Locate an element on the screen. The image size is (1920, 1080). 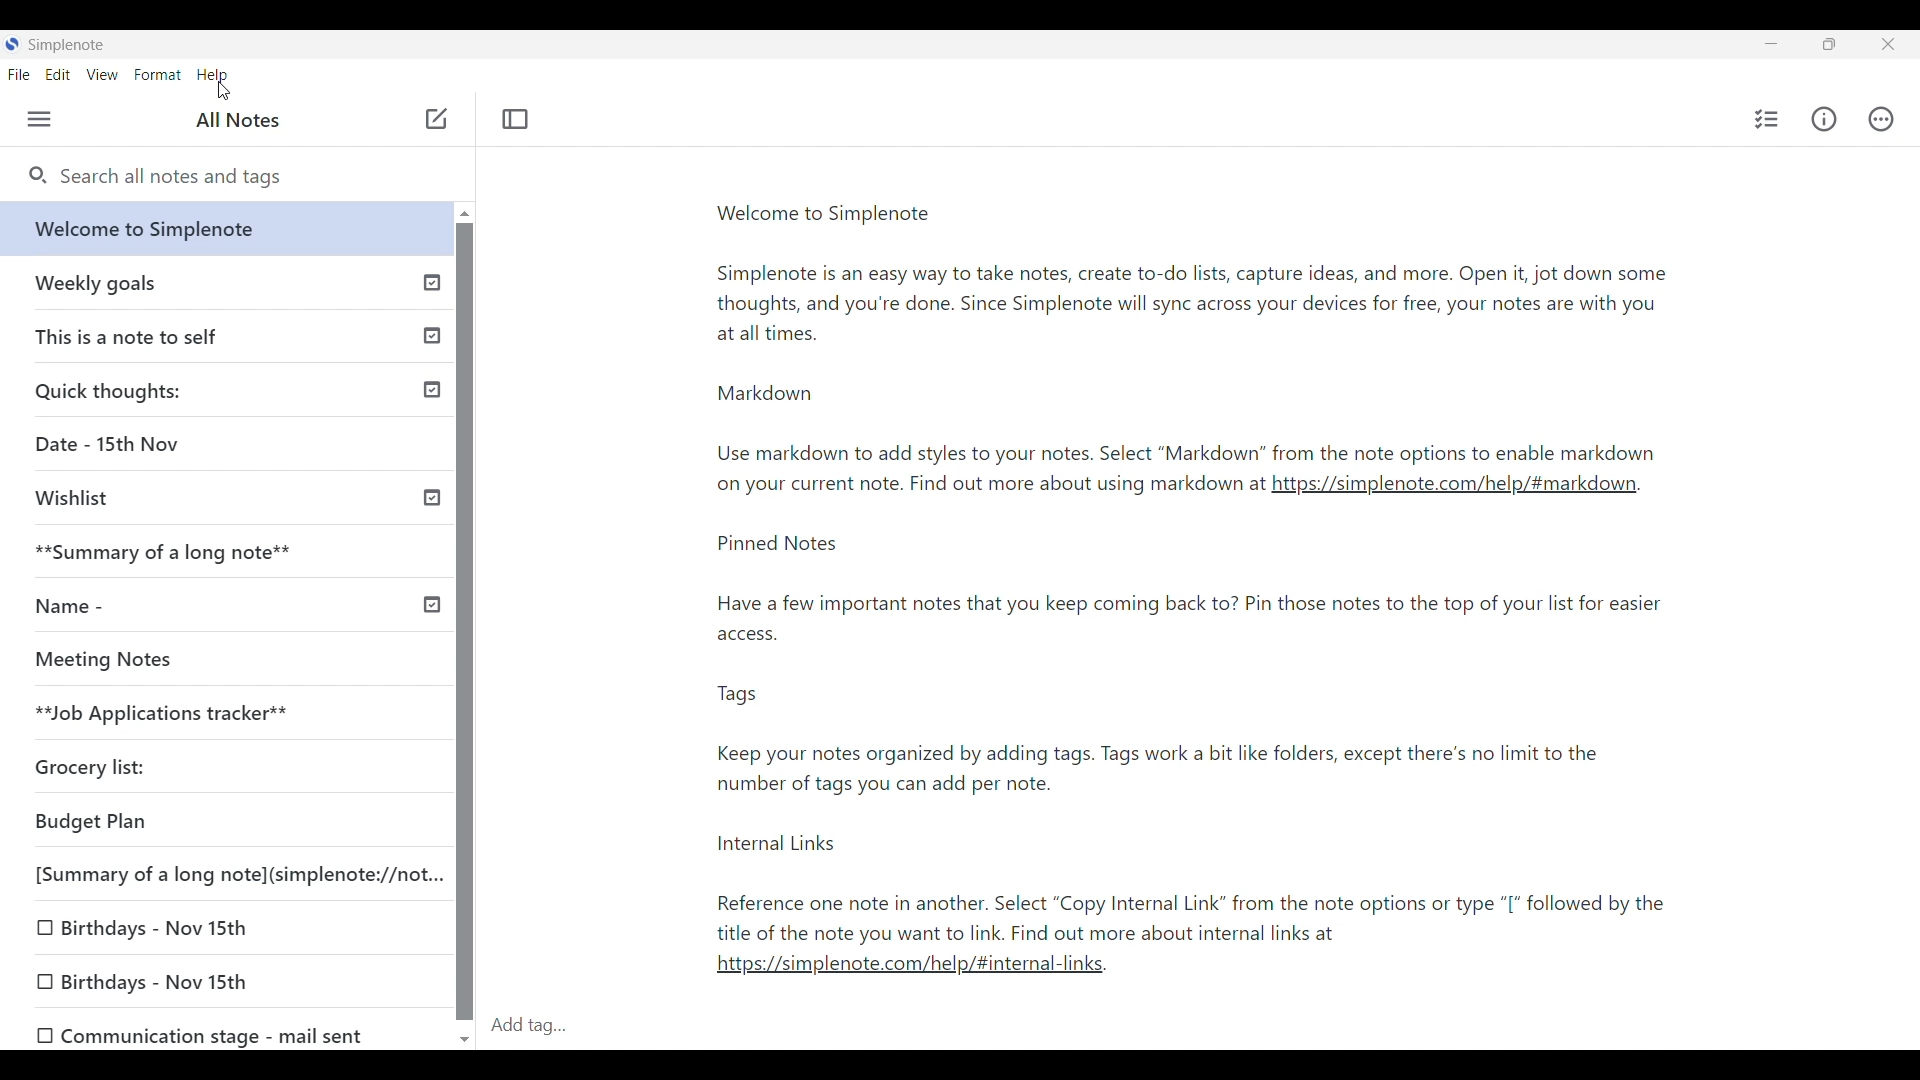
Insert checklist is located at coordinates (1767, 119).